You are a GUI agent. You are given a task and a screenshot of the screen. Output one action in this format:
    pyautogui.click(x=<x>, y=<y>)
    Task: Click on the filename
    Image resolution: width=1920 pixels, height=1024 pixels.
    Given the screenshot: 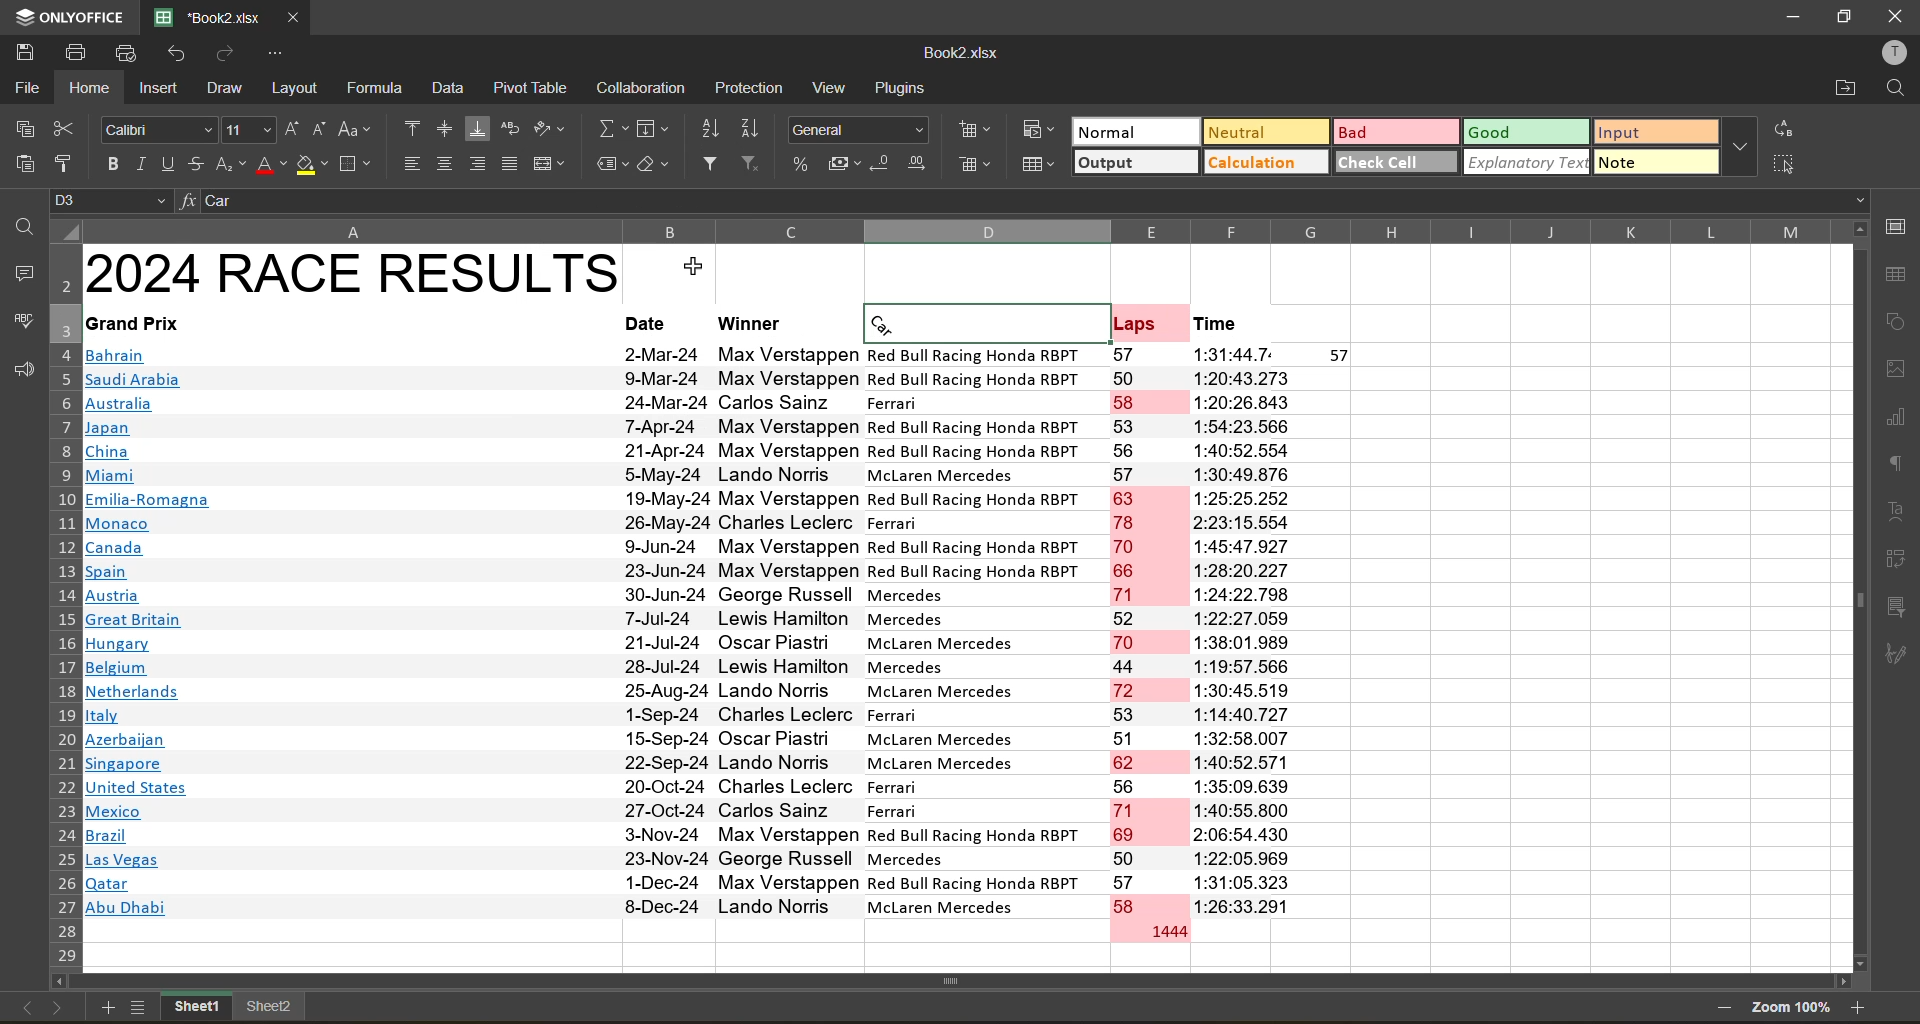 What is the action you would take?
    pyautogui.click(x=214, y=17)
    